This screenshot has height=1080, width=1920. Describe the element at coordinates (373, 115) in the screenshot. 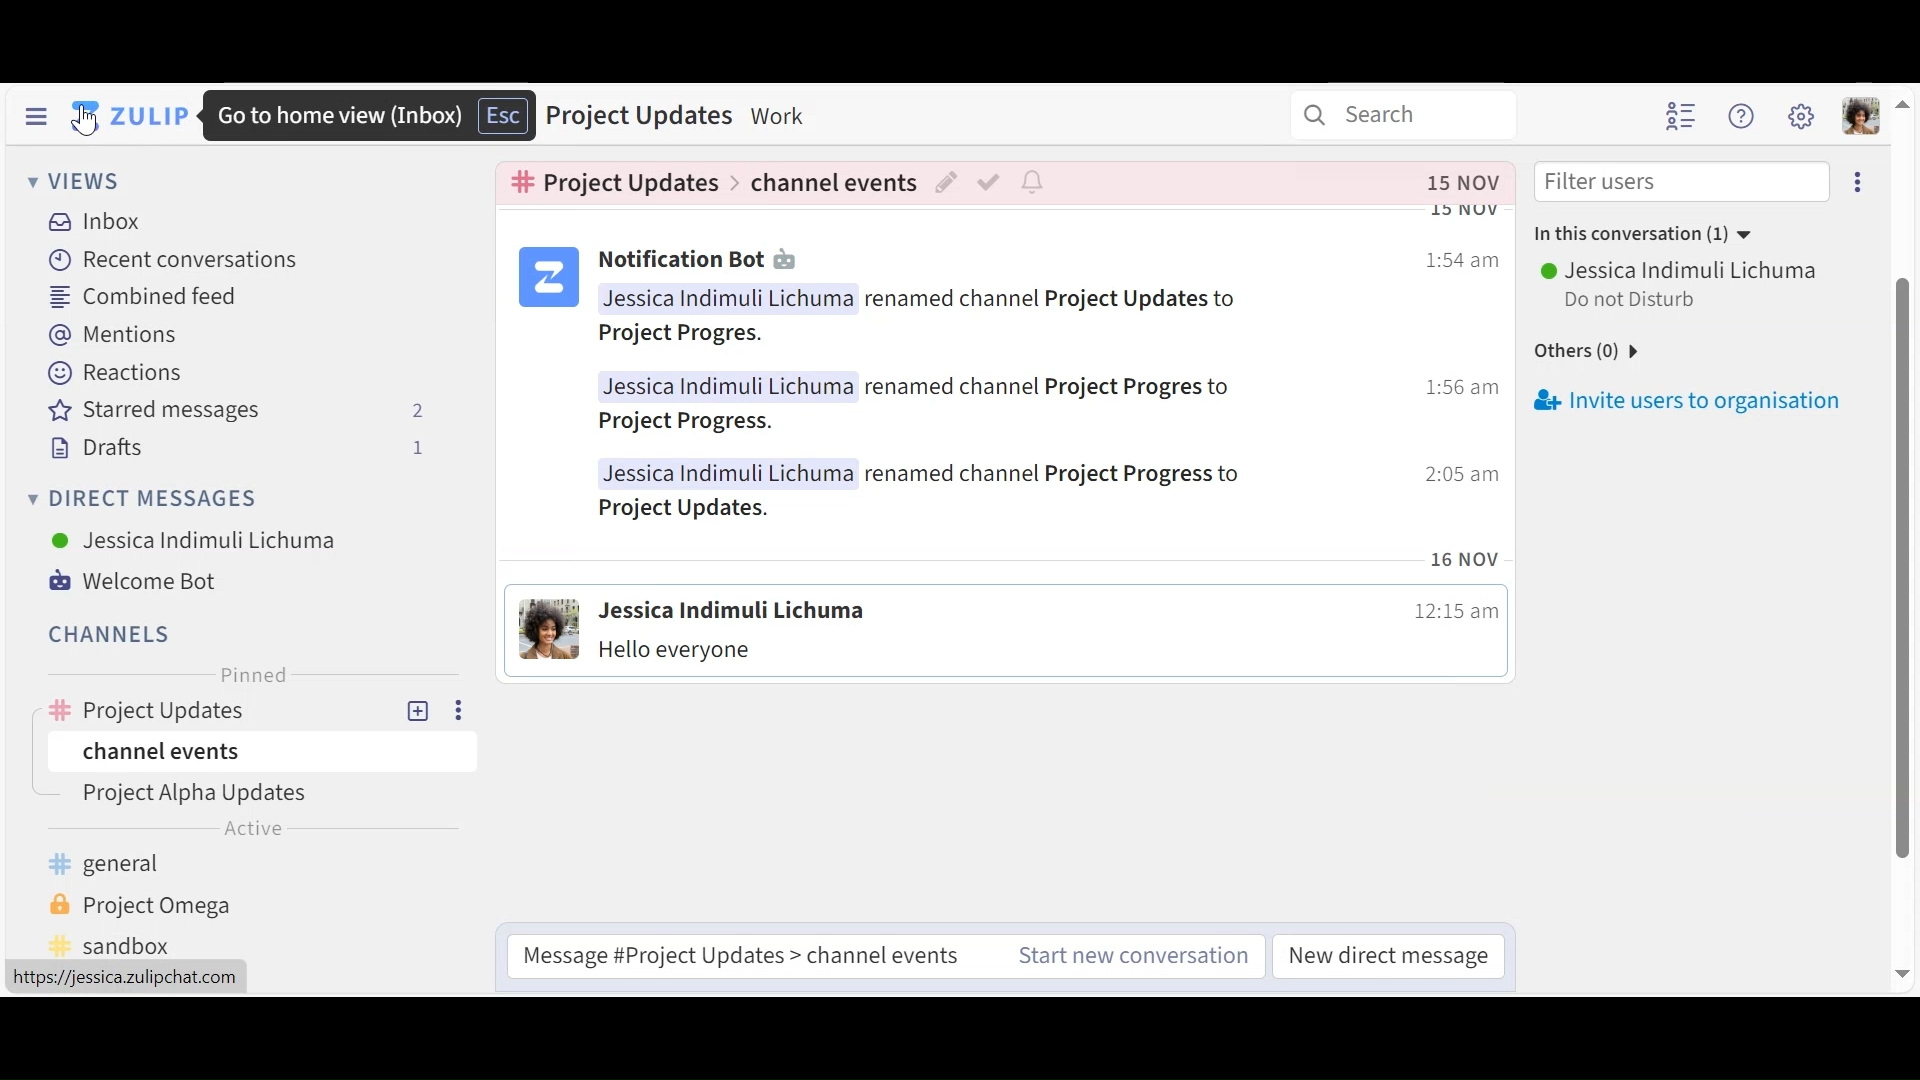

I see `Go to home view (Inbox)` at that location.